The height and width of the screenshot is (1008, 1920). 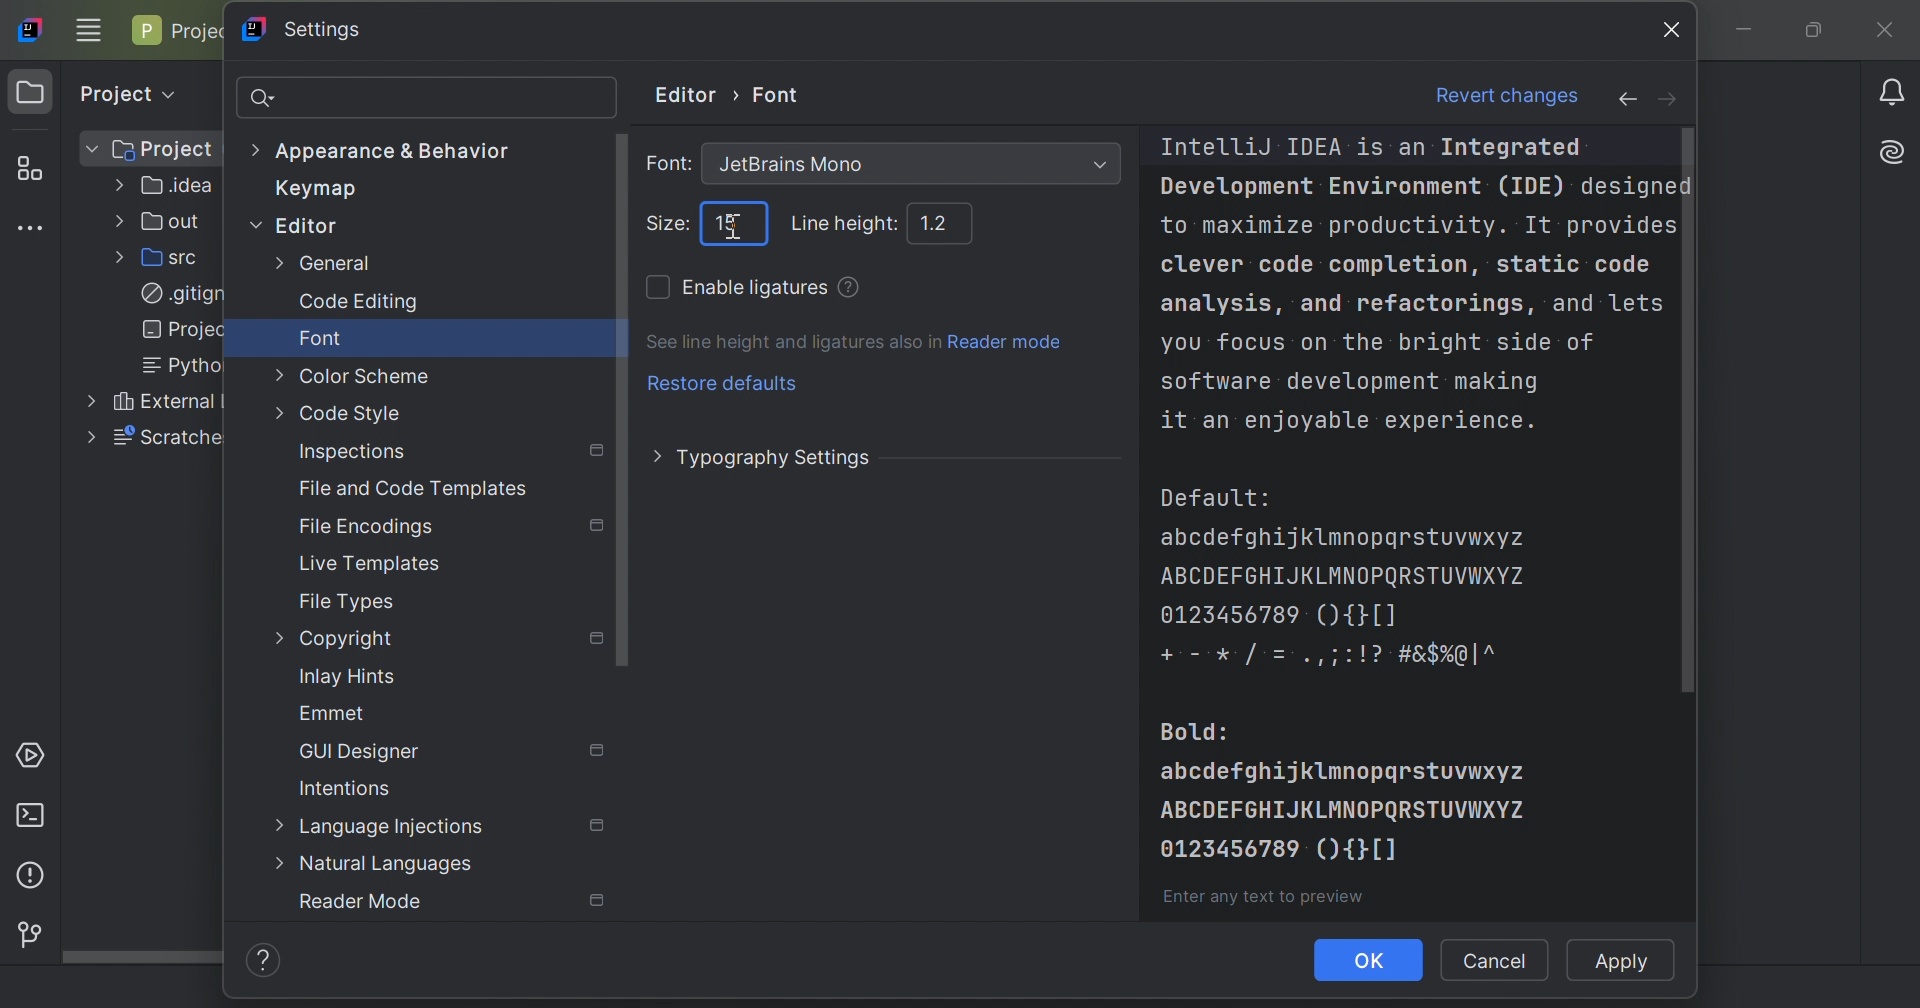 I want to click on .idea, so click(x=167, y=189).